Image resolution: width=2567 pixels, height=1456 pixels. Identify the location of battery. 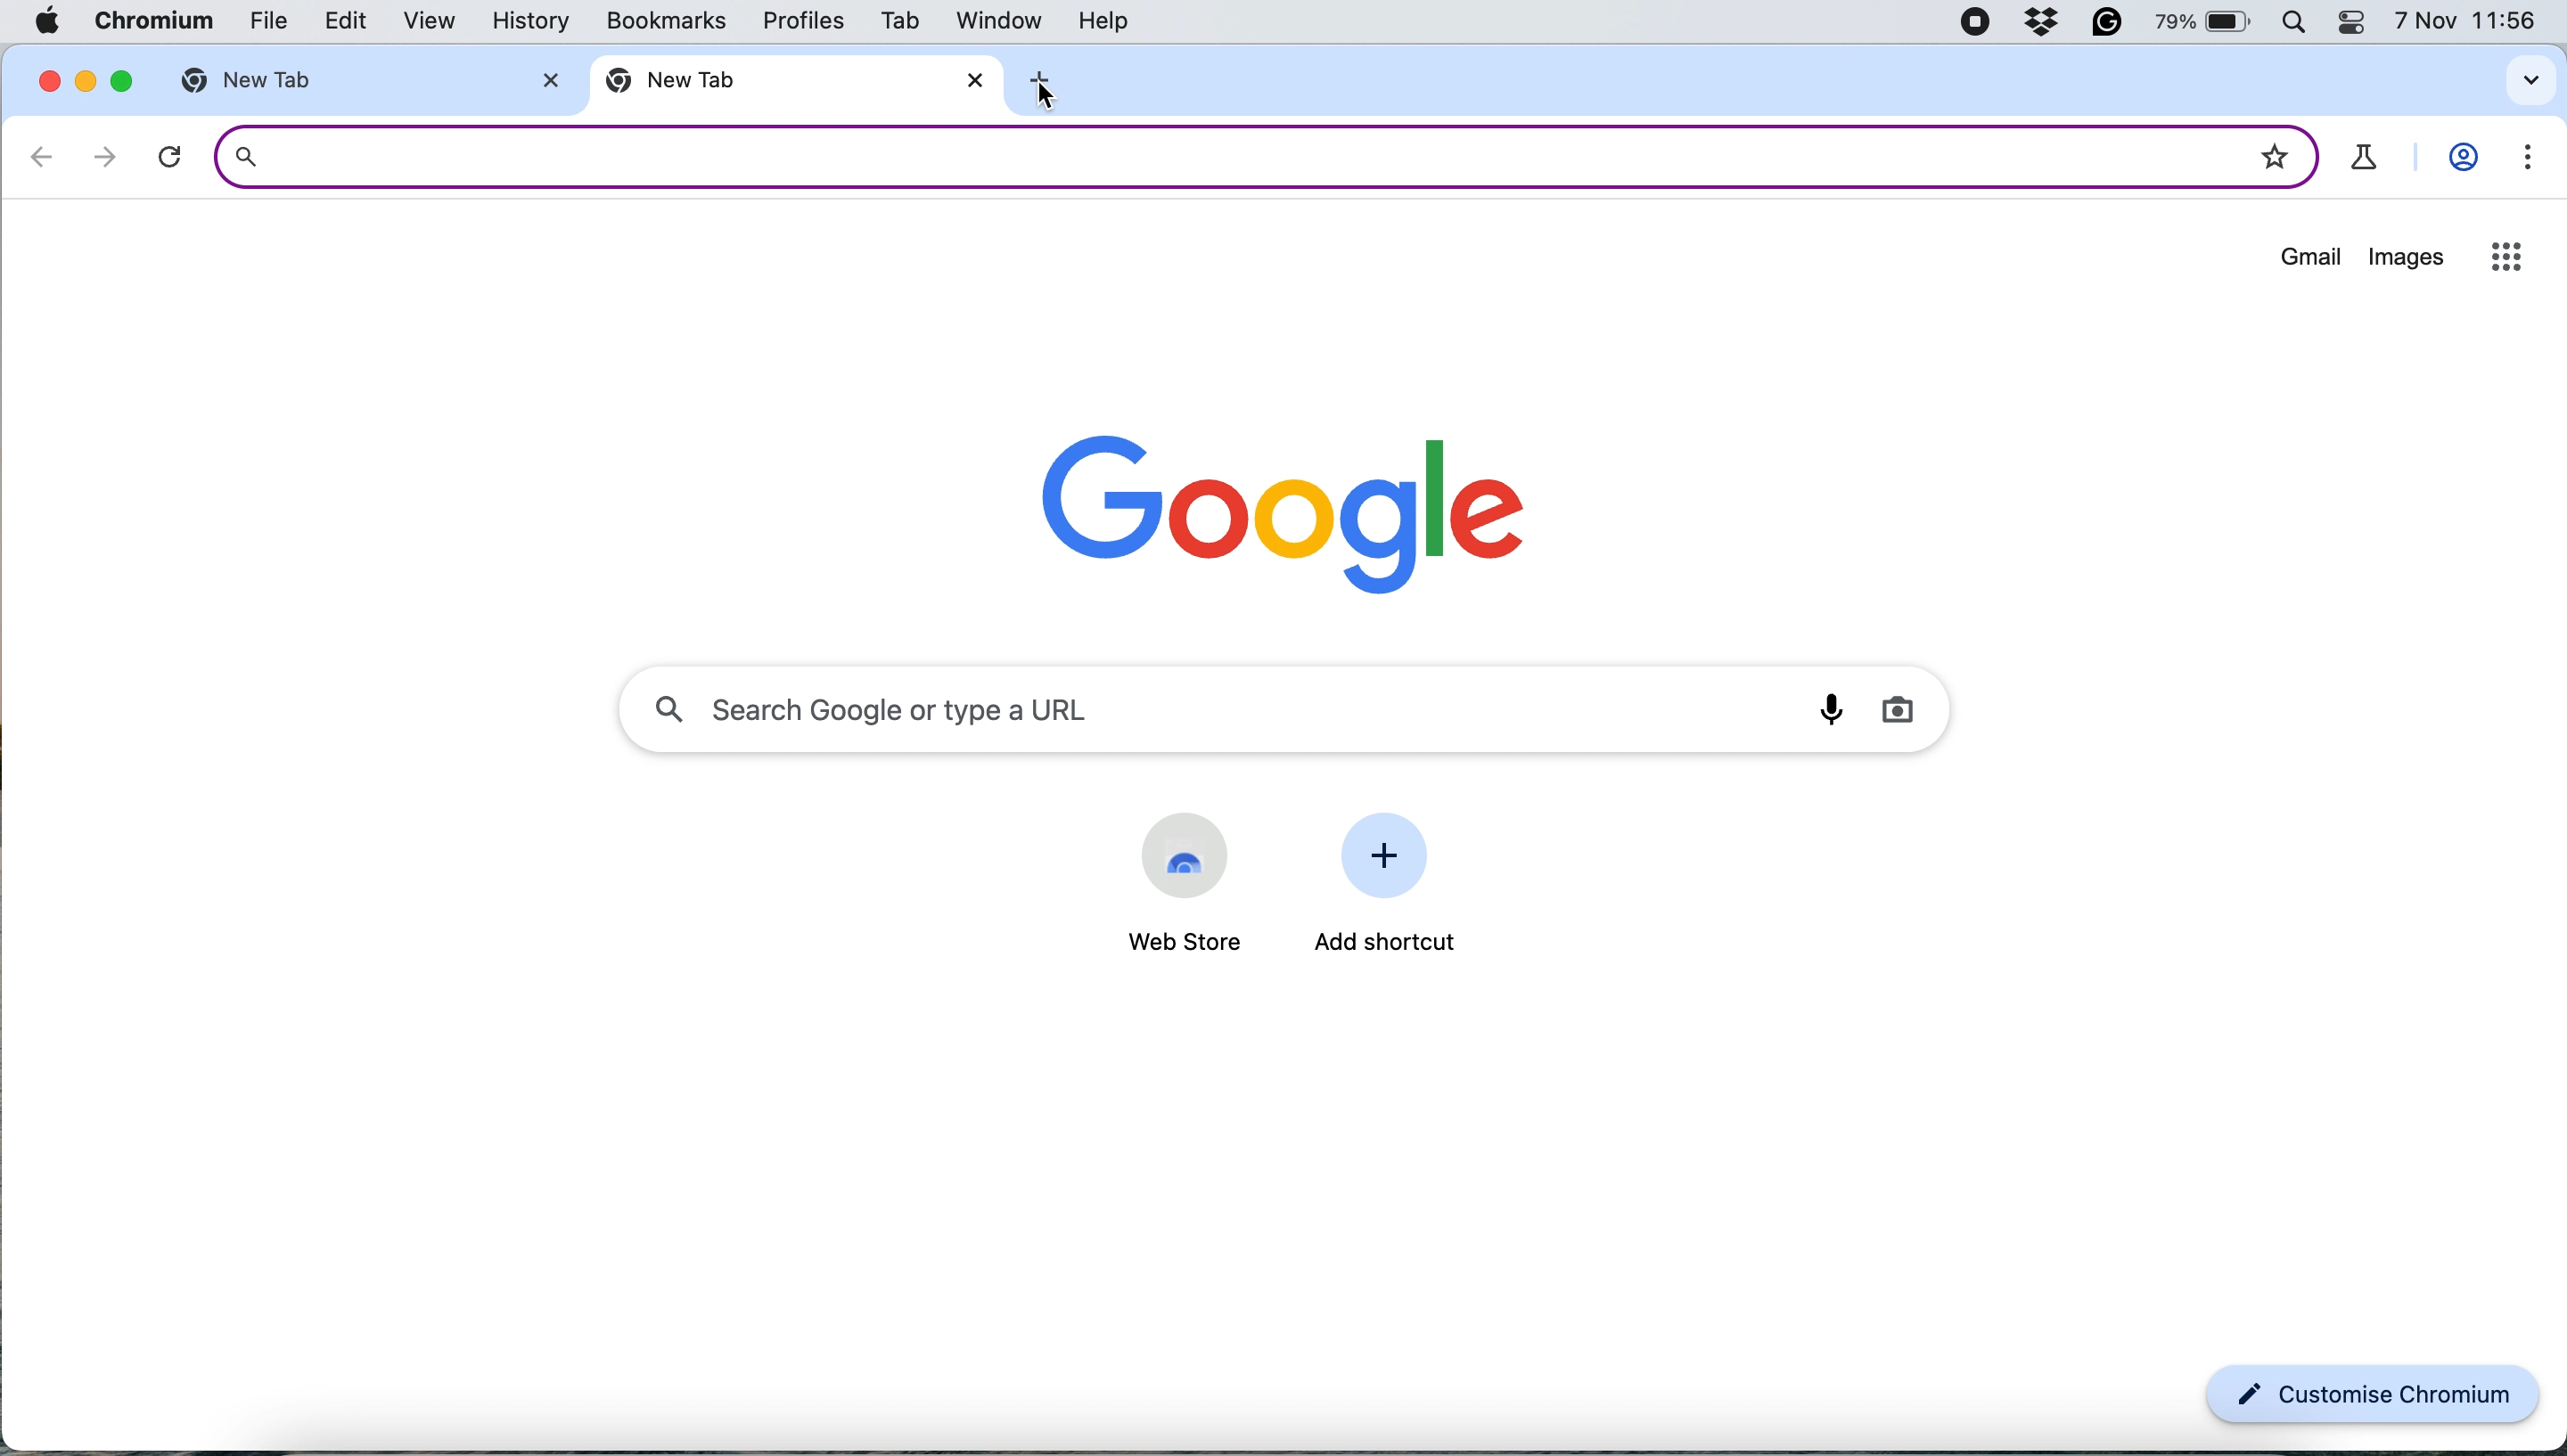
(2210, 23).